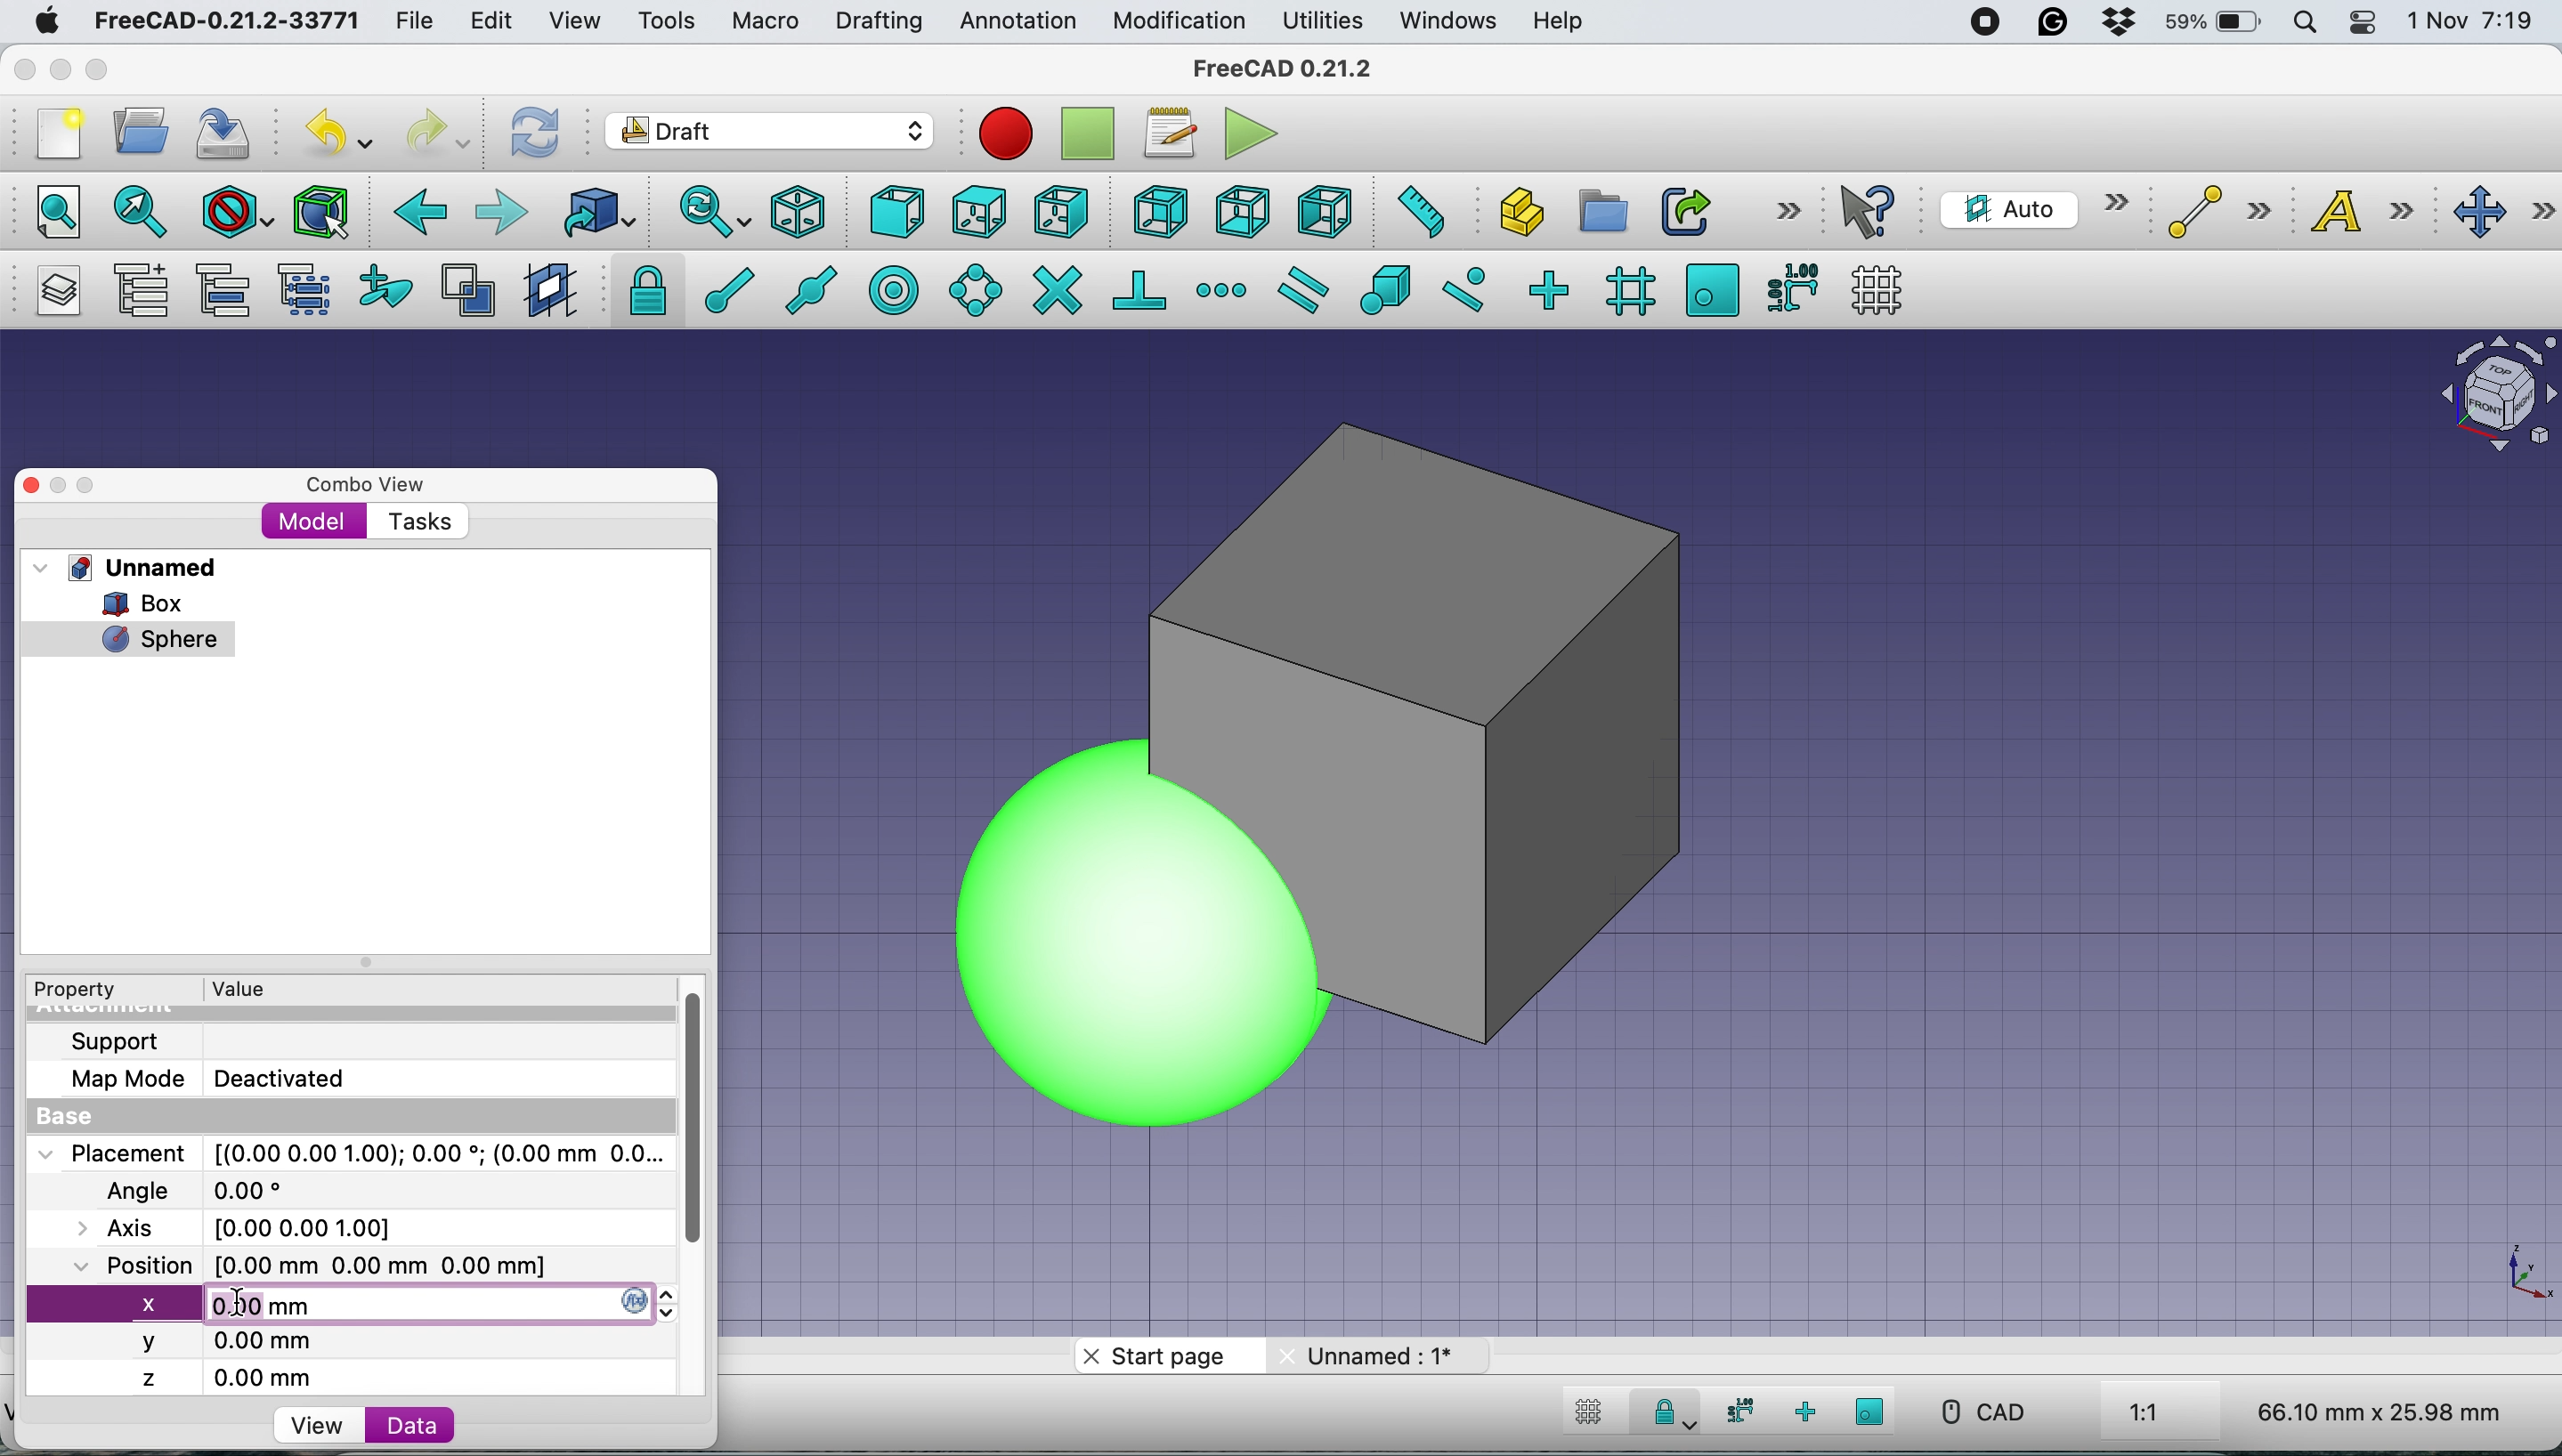 This screenshot has height=1456, width=2562. What do you see at coordinates (1584, 1415) in the screenshot?
I see `toggle grid` at bounding box center [1584, 1415].